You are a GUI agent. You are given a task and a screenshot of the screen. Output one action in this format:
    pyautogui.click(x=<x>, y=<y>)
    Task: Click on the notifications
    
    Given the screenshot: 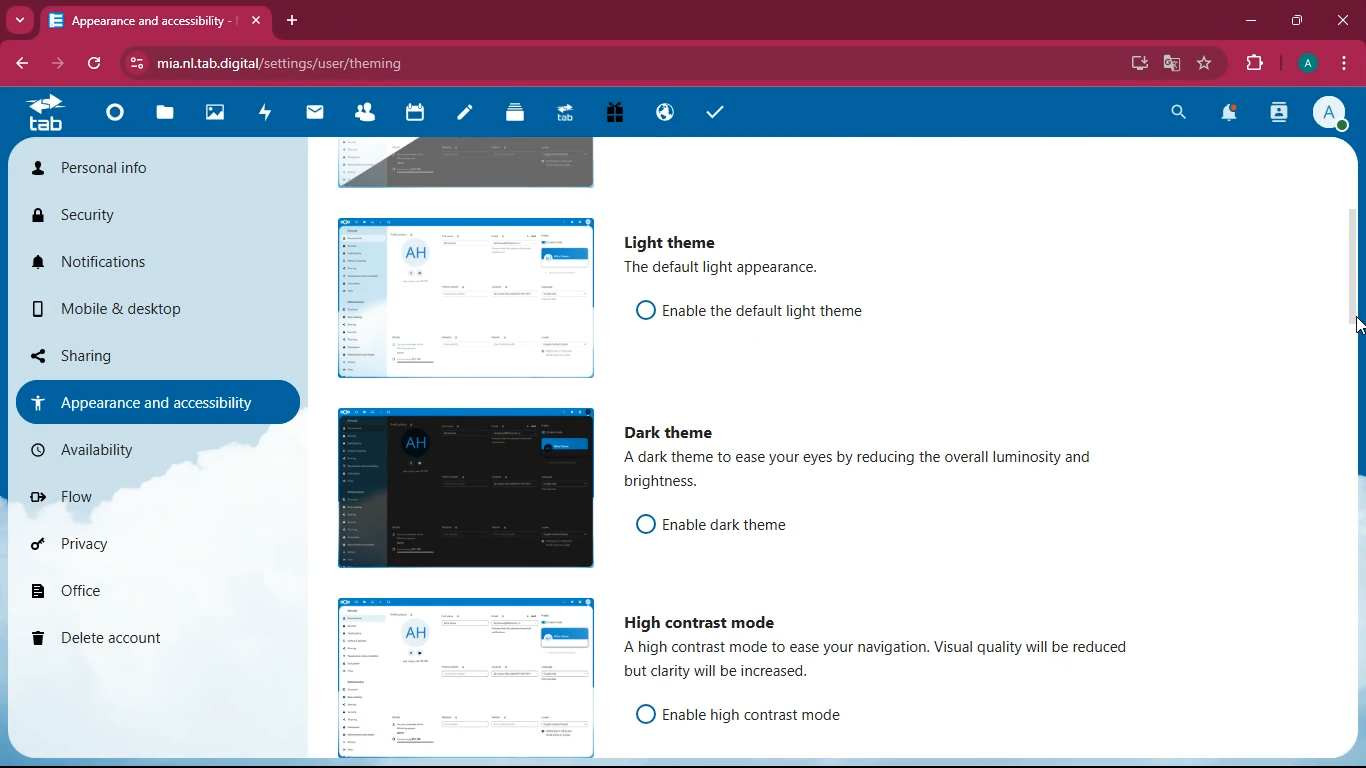 What is the action you would take?
    pyautogui.click(x=1234, y=115)
    